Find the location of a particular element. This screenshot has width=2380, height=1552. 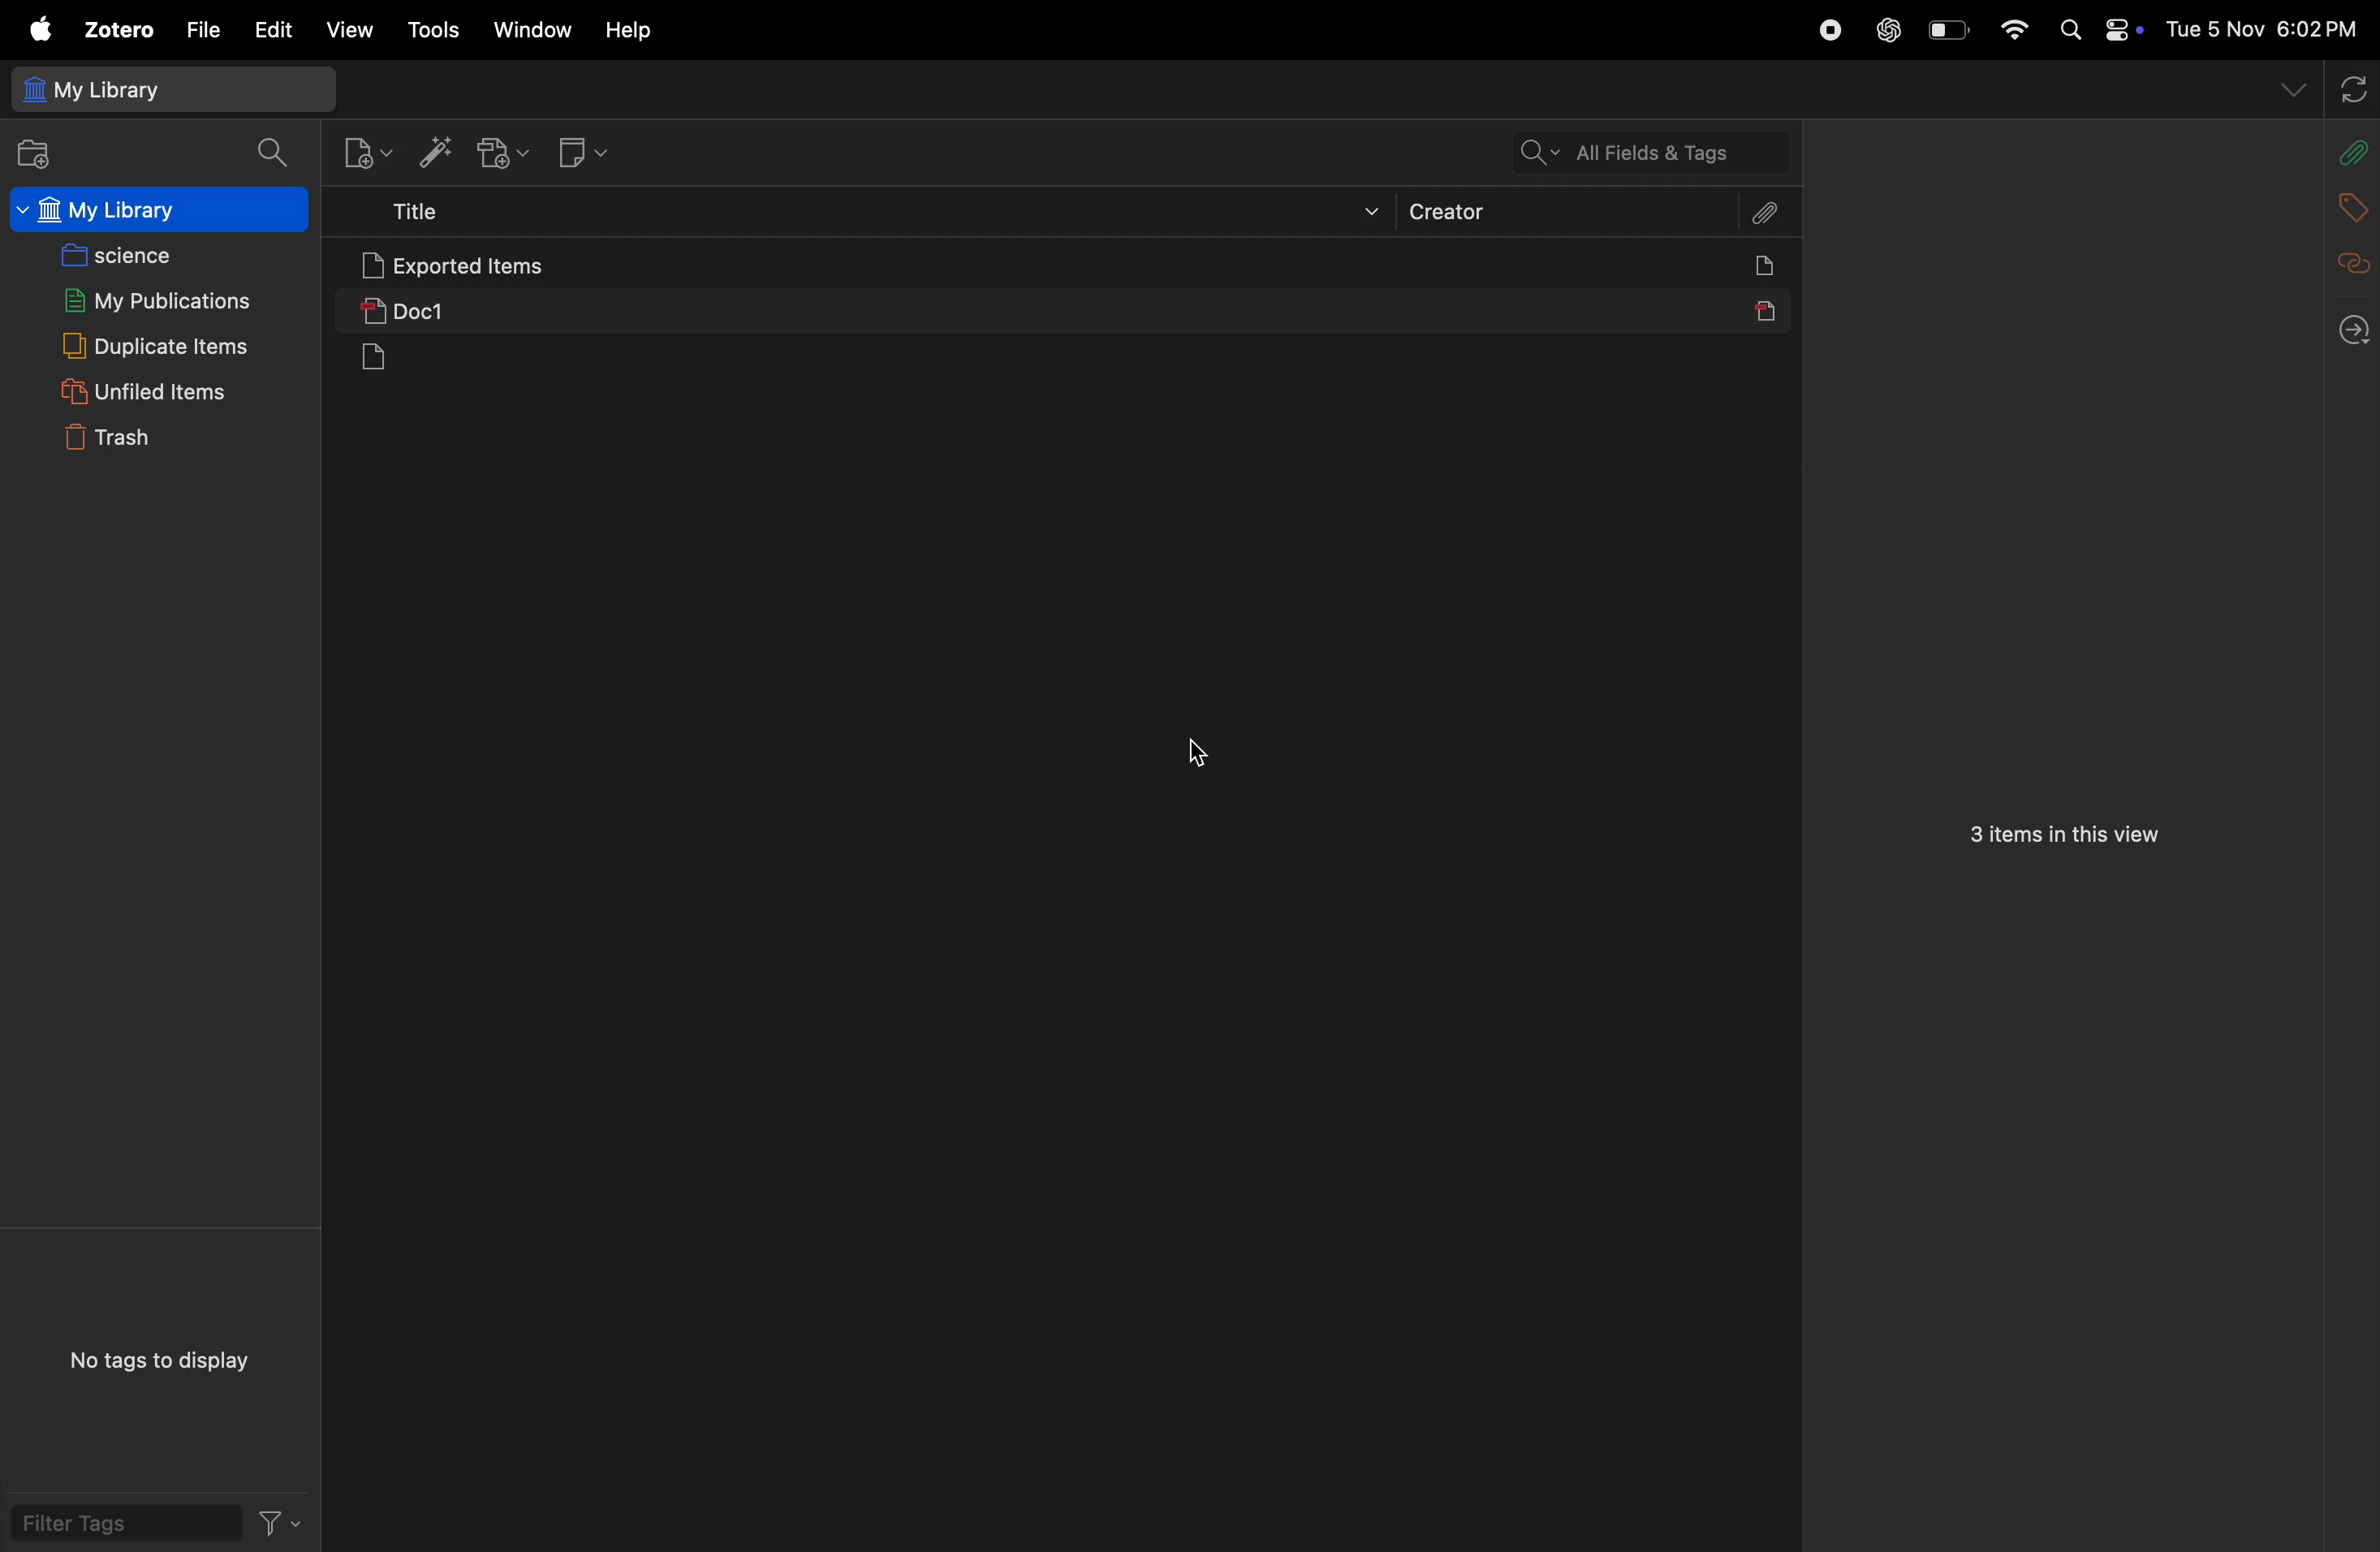

apple menu is located at coordinates (35, 28).